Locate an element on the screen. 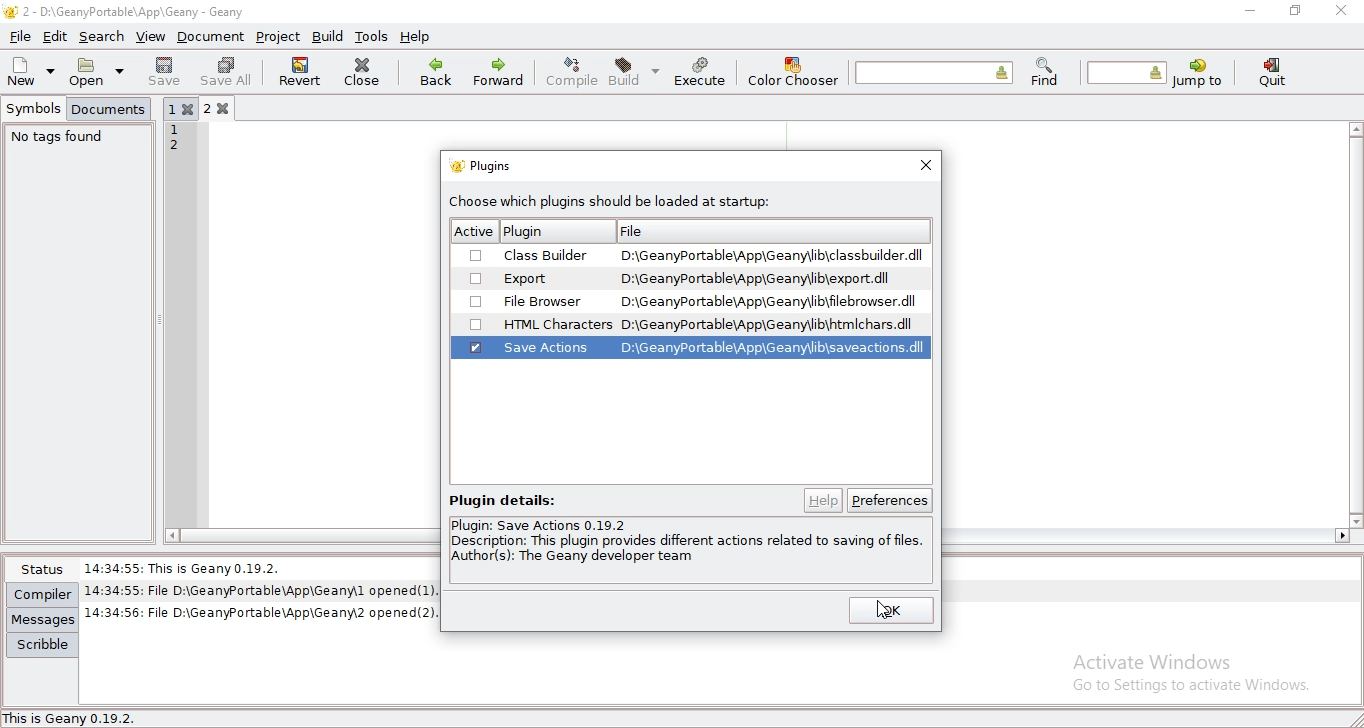 Image resolution: width=1364 pixels, height=728 pixels. 2 is located at coordinates (224, 108).